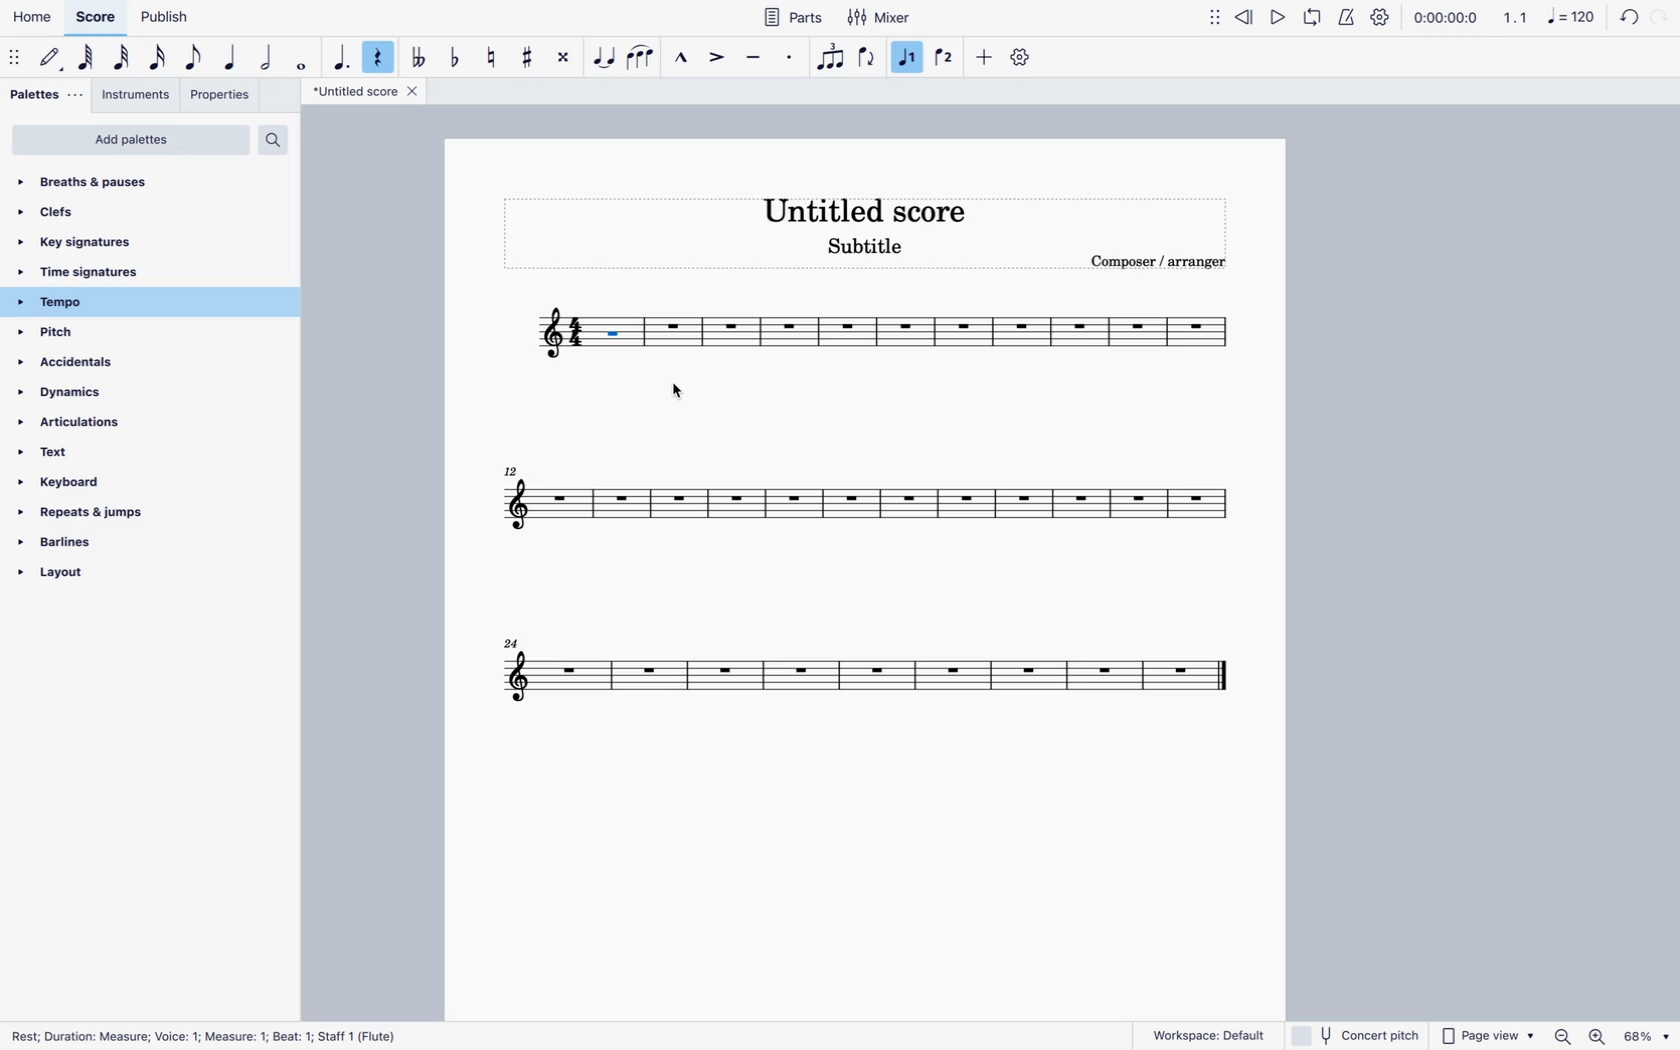 Image resolution: width=1680 pixels, height=1050 pixels. Describe the element at coordinates (829, 57) in the screenshot. I see `tuplet` at that location.